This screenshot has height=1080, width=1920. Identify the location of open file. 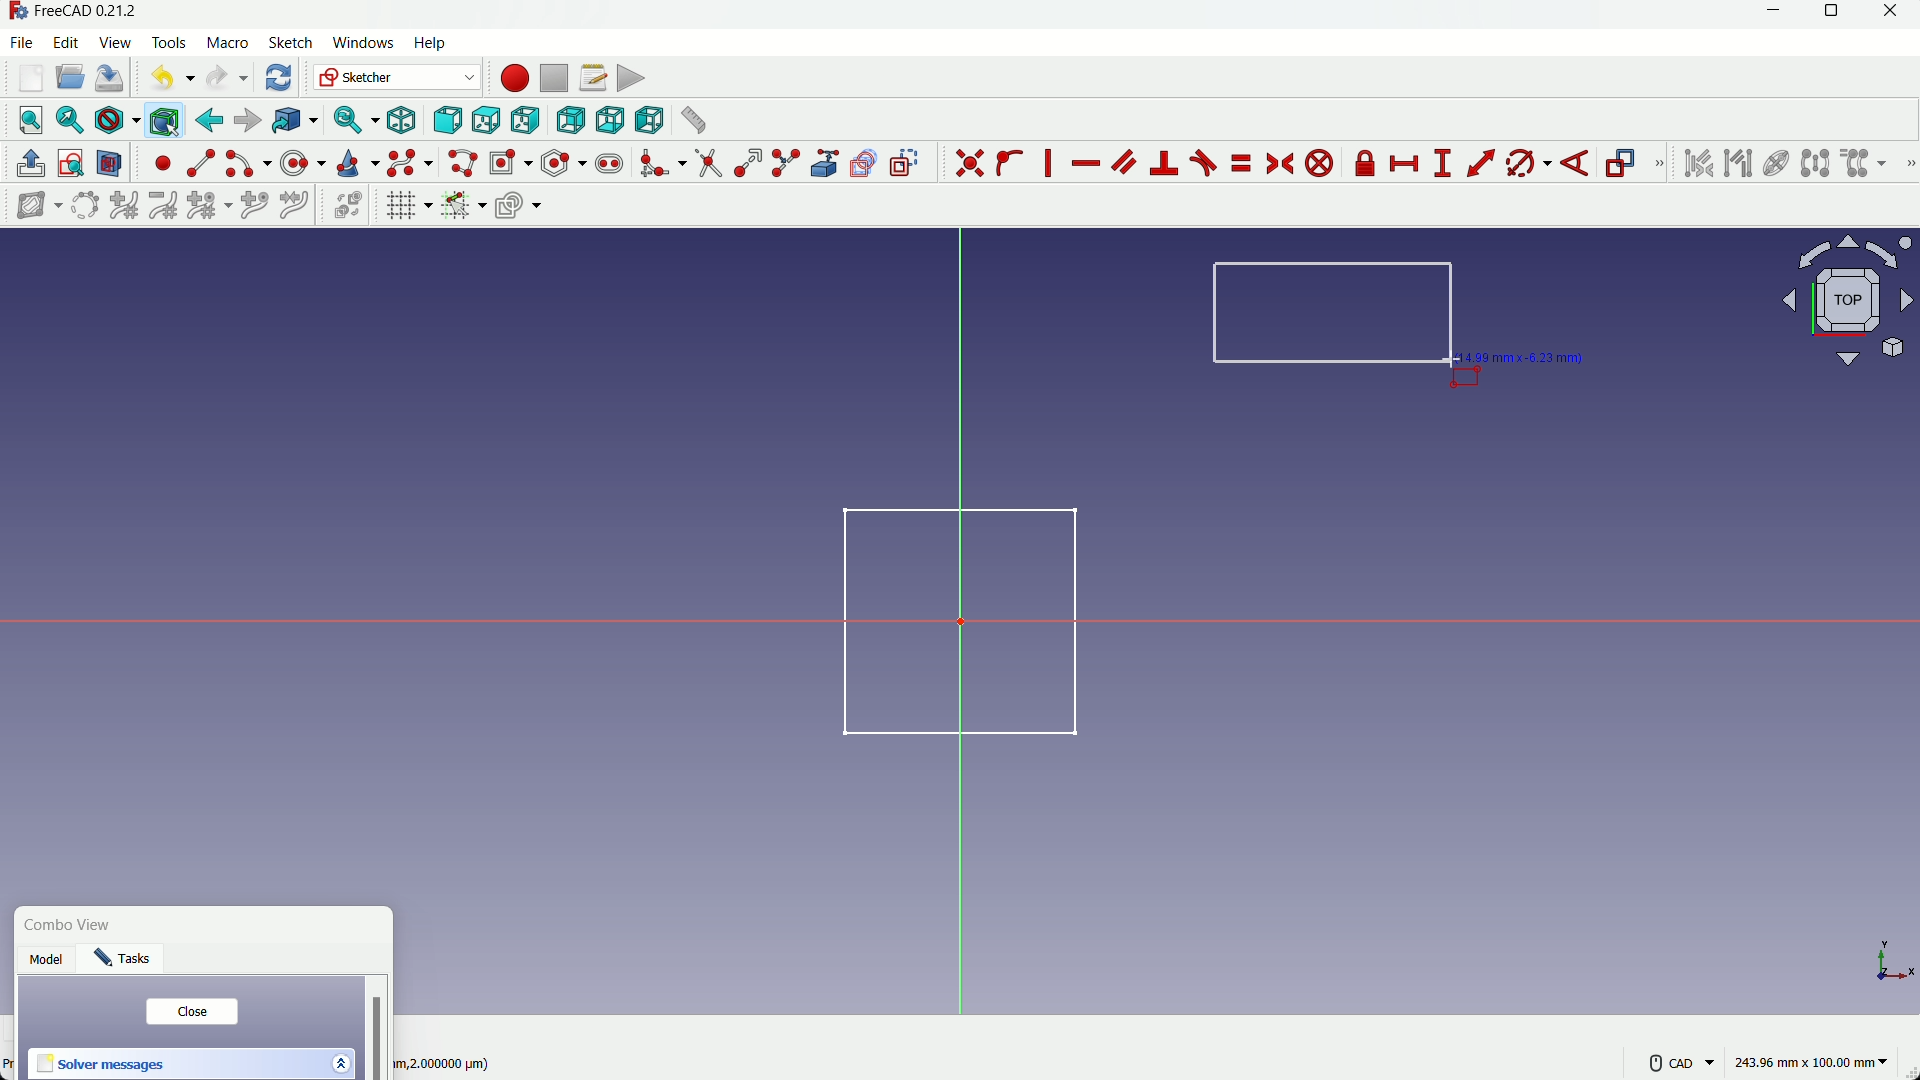
(67, 79).